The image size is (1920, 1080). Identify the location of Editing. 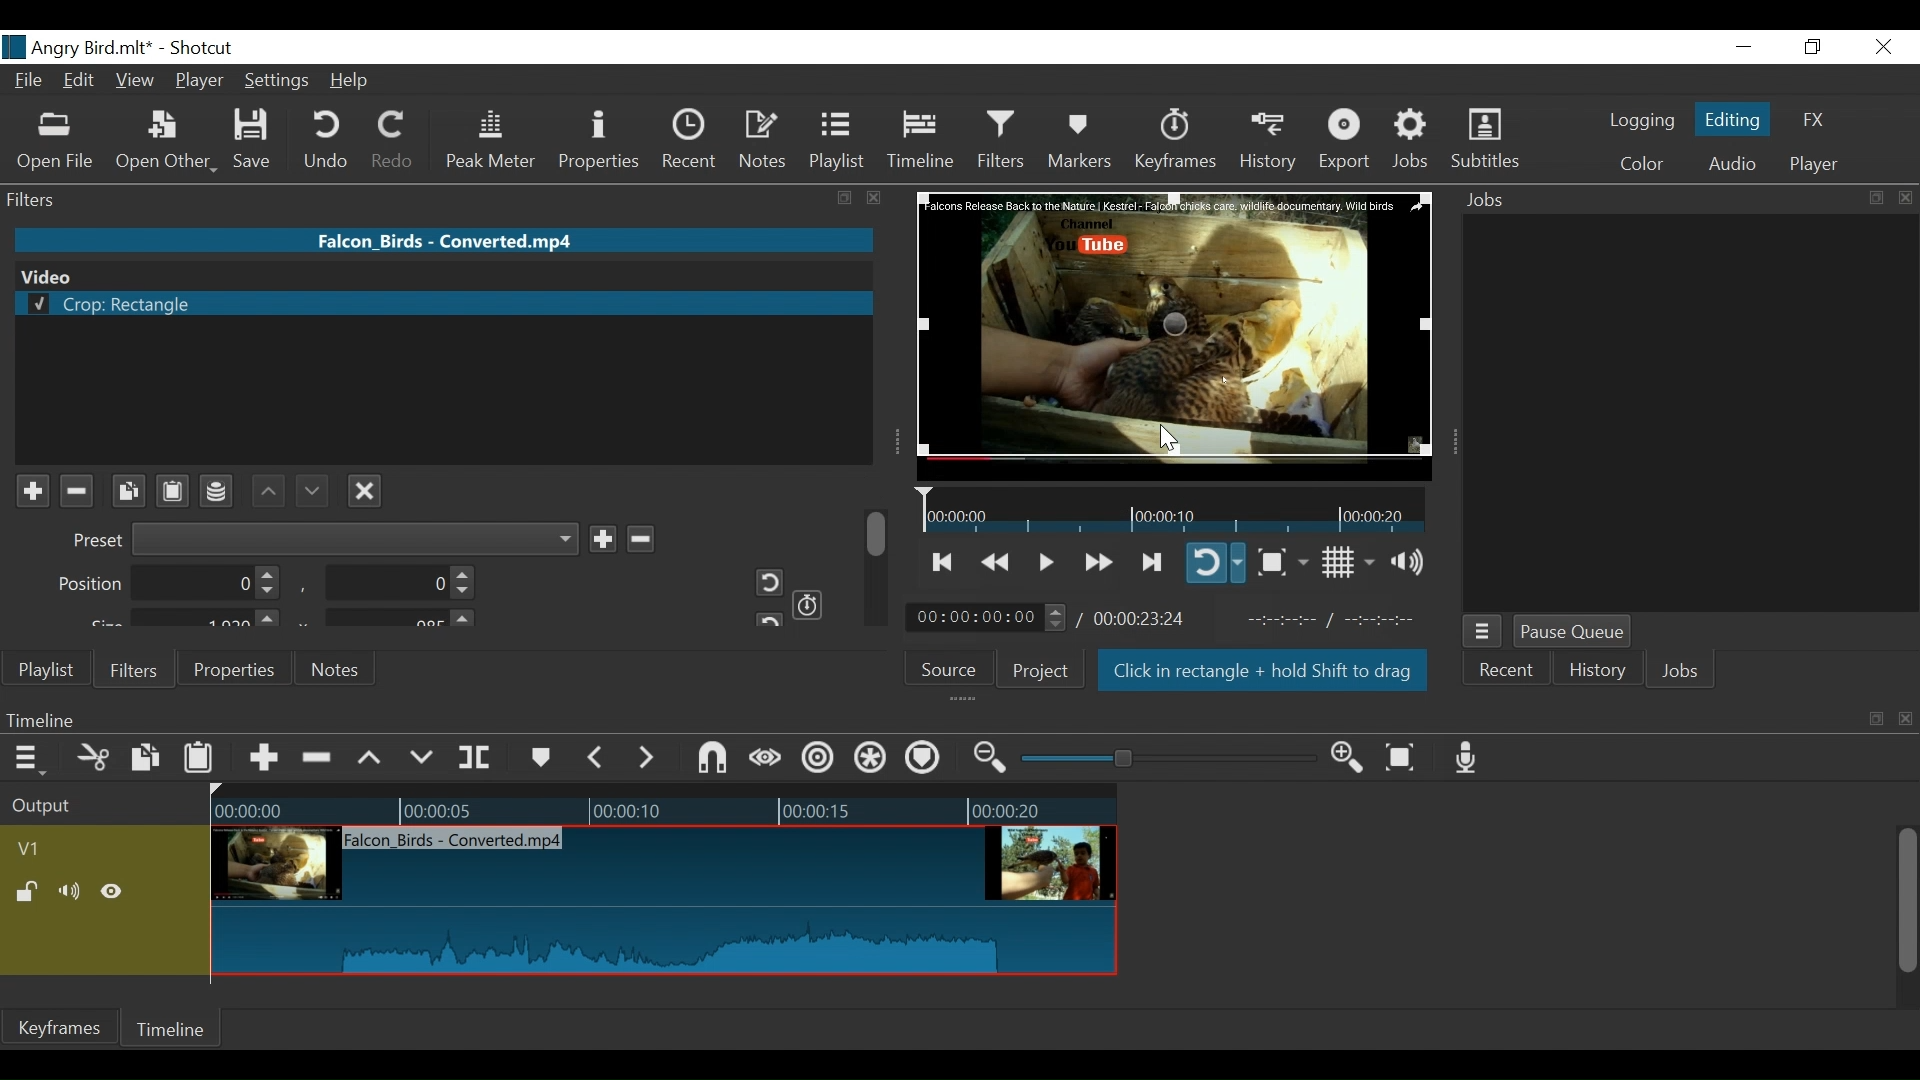
(1736, 118).